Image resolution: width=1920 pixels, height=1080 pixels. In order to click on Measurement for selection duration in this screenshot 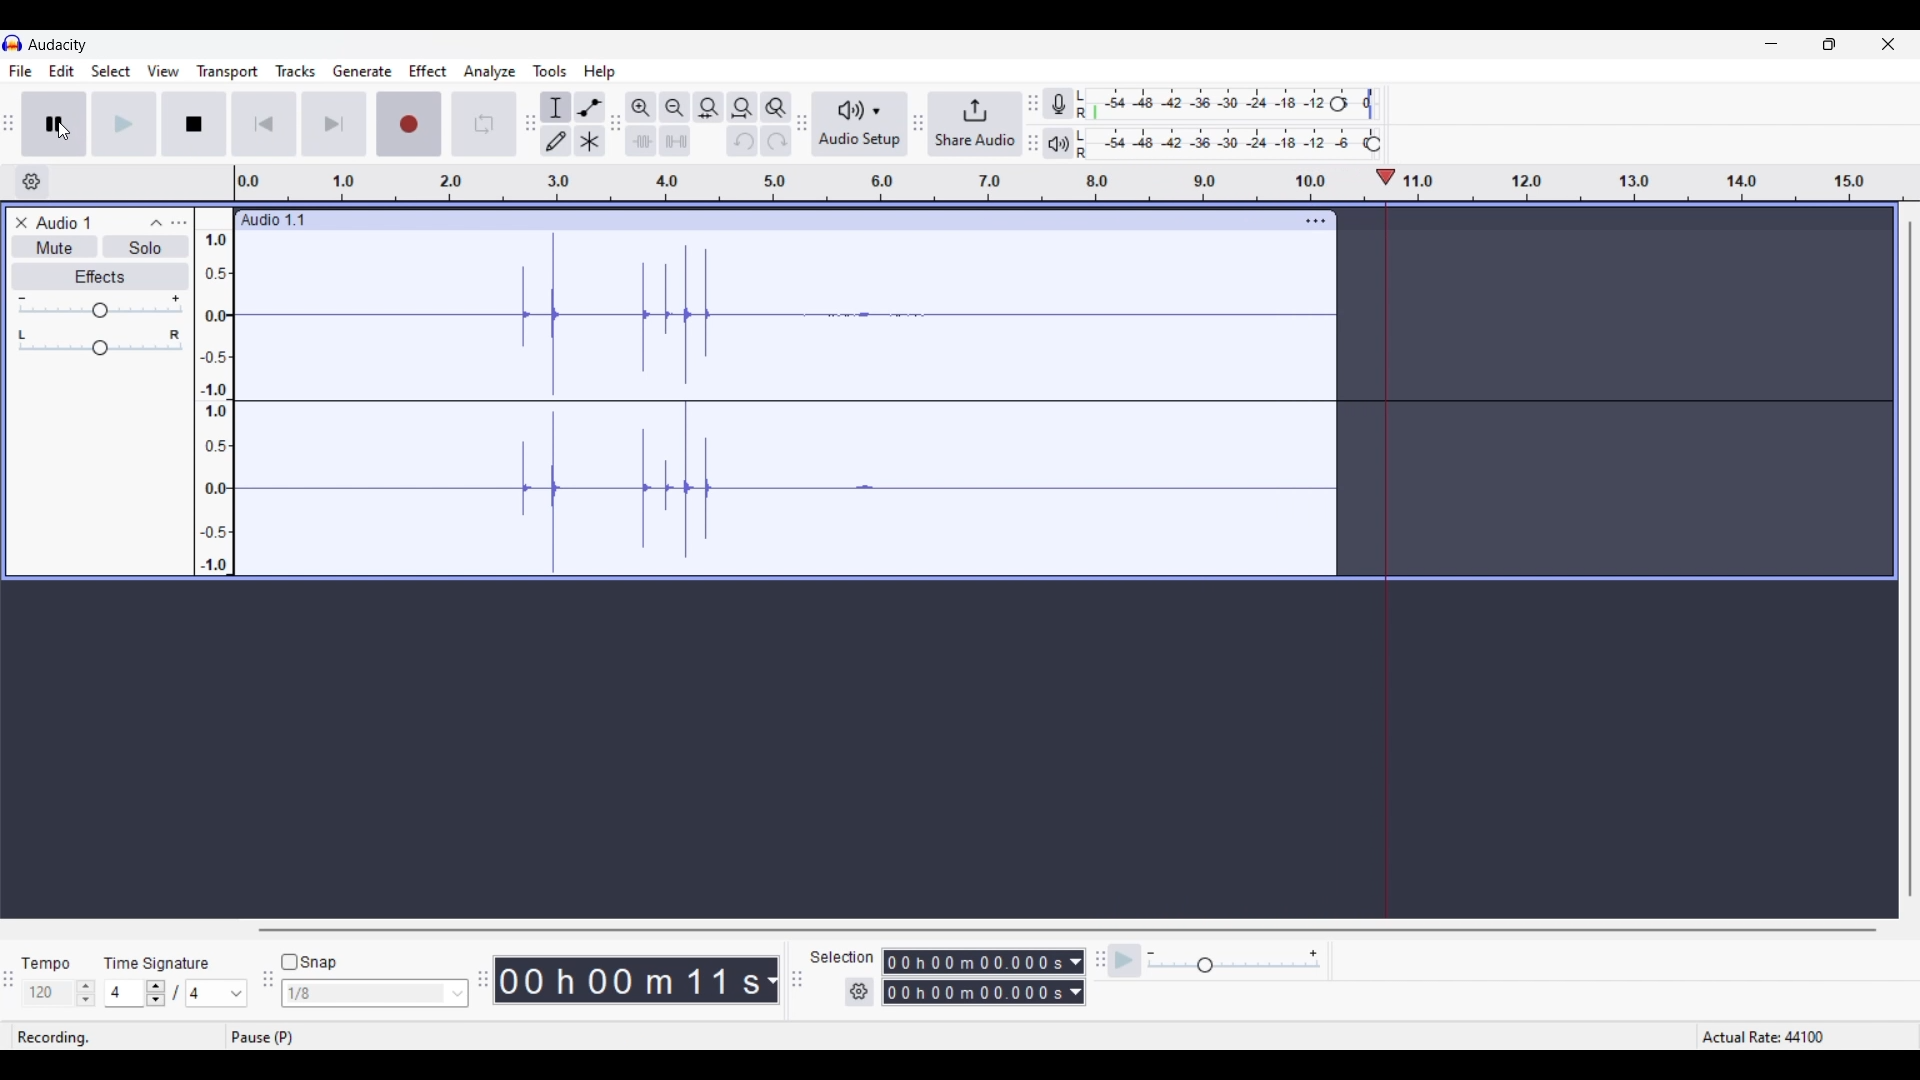, I will do `click(1076, 977)`.